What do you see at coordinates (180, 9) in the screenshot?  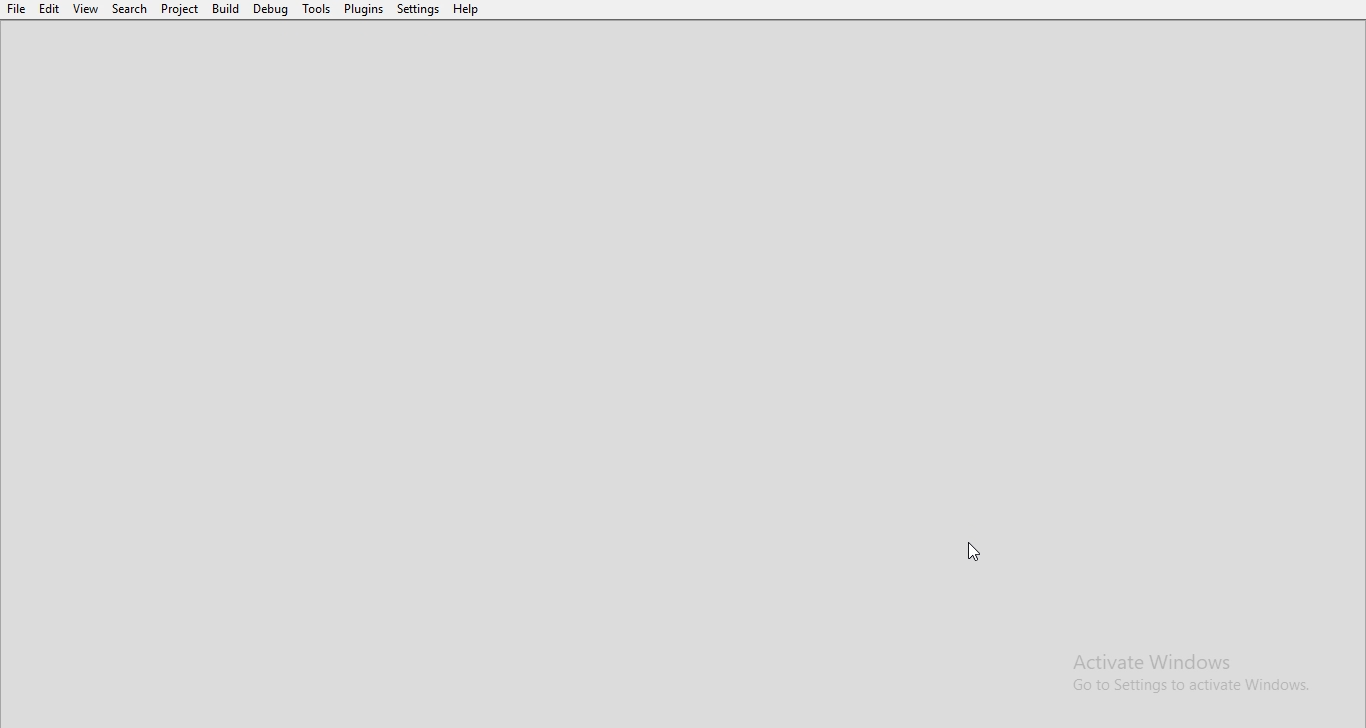 I see `Project ` at bounding box center [180, 9].